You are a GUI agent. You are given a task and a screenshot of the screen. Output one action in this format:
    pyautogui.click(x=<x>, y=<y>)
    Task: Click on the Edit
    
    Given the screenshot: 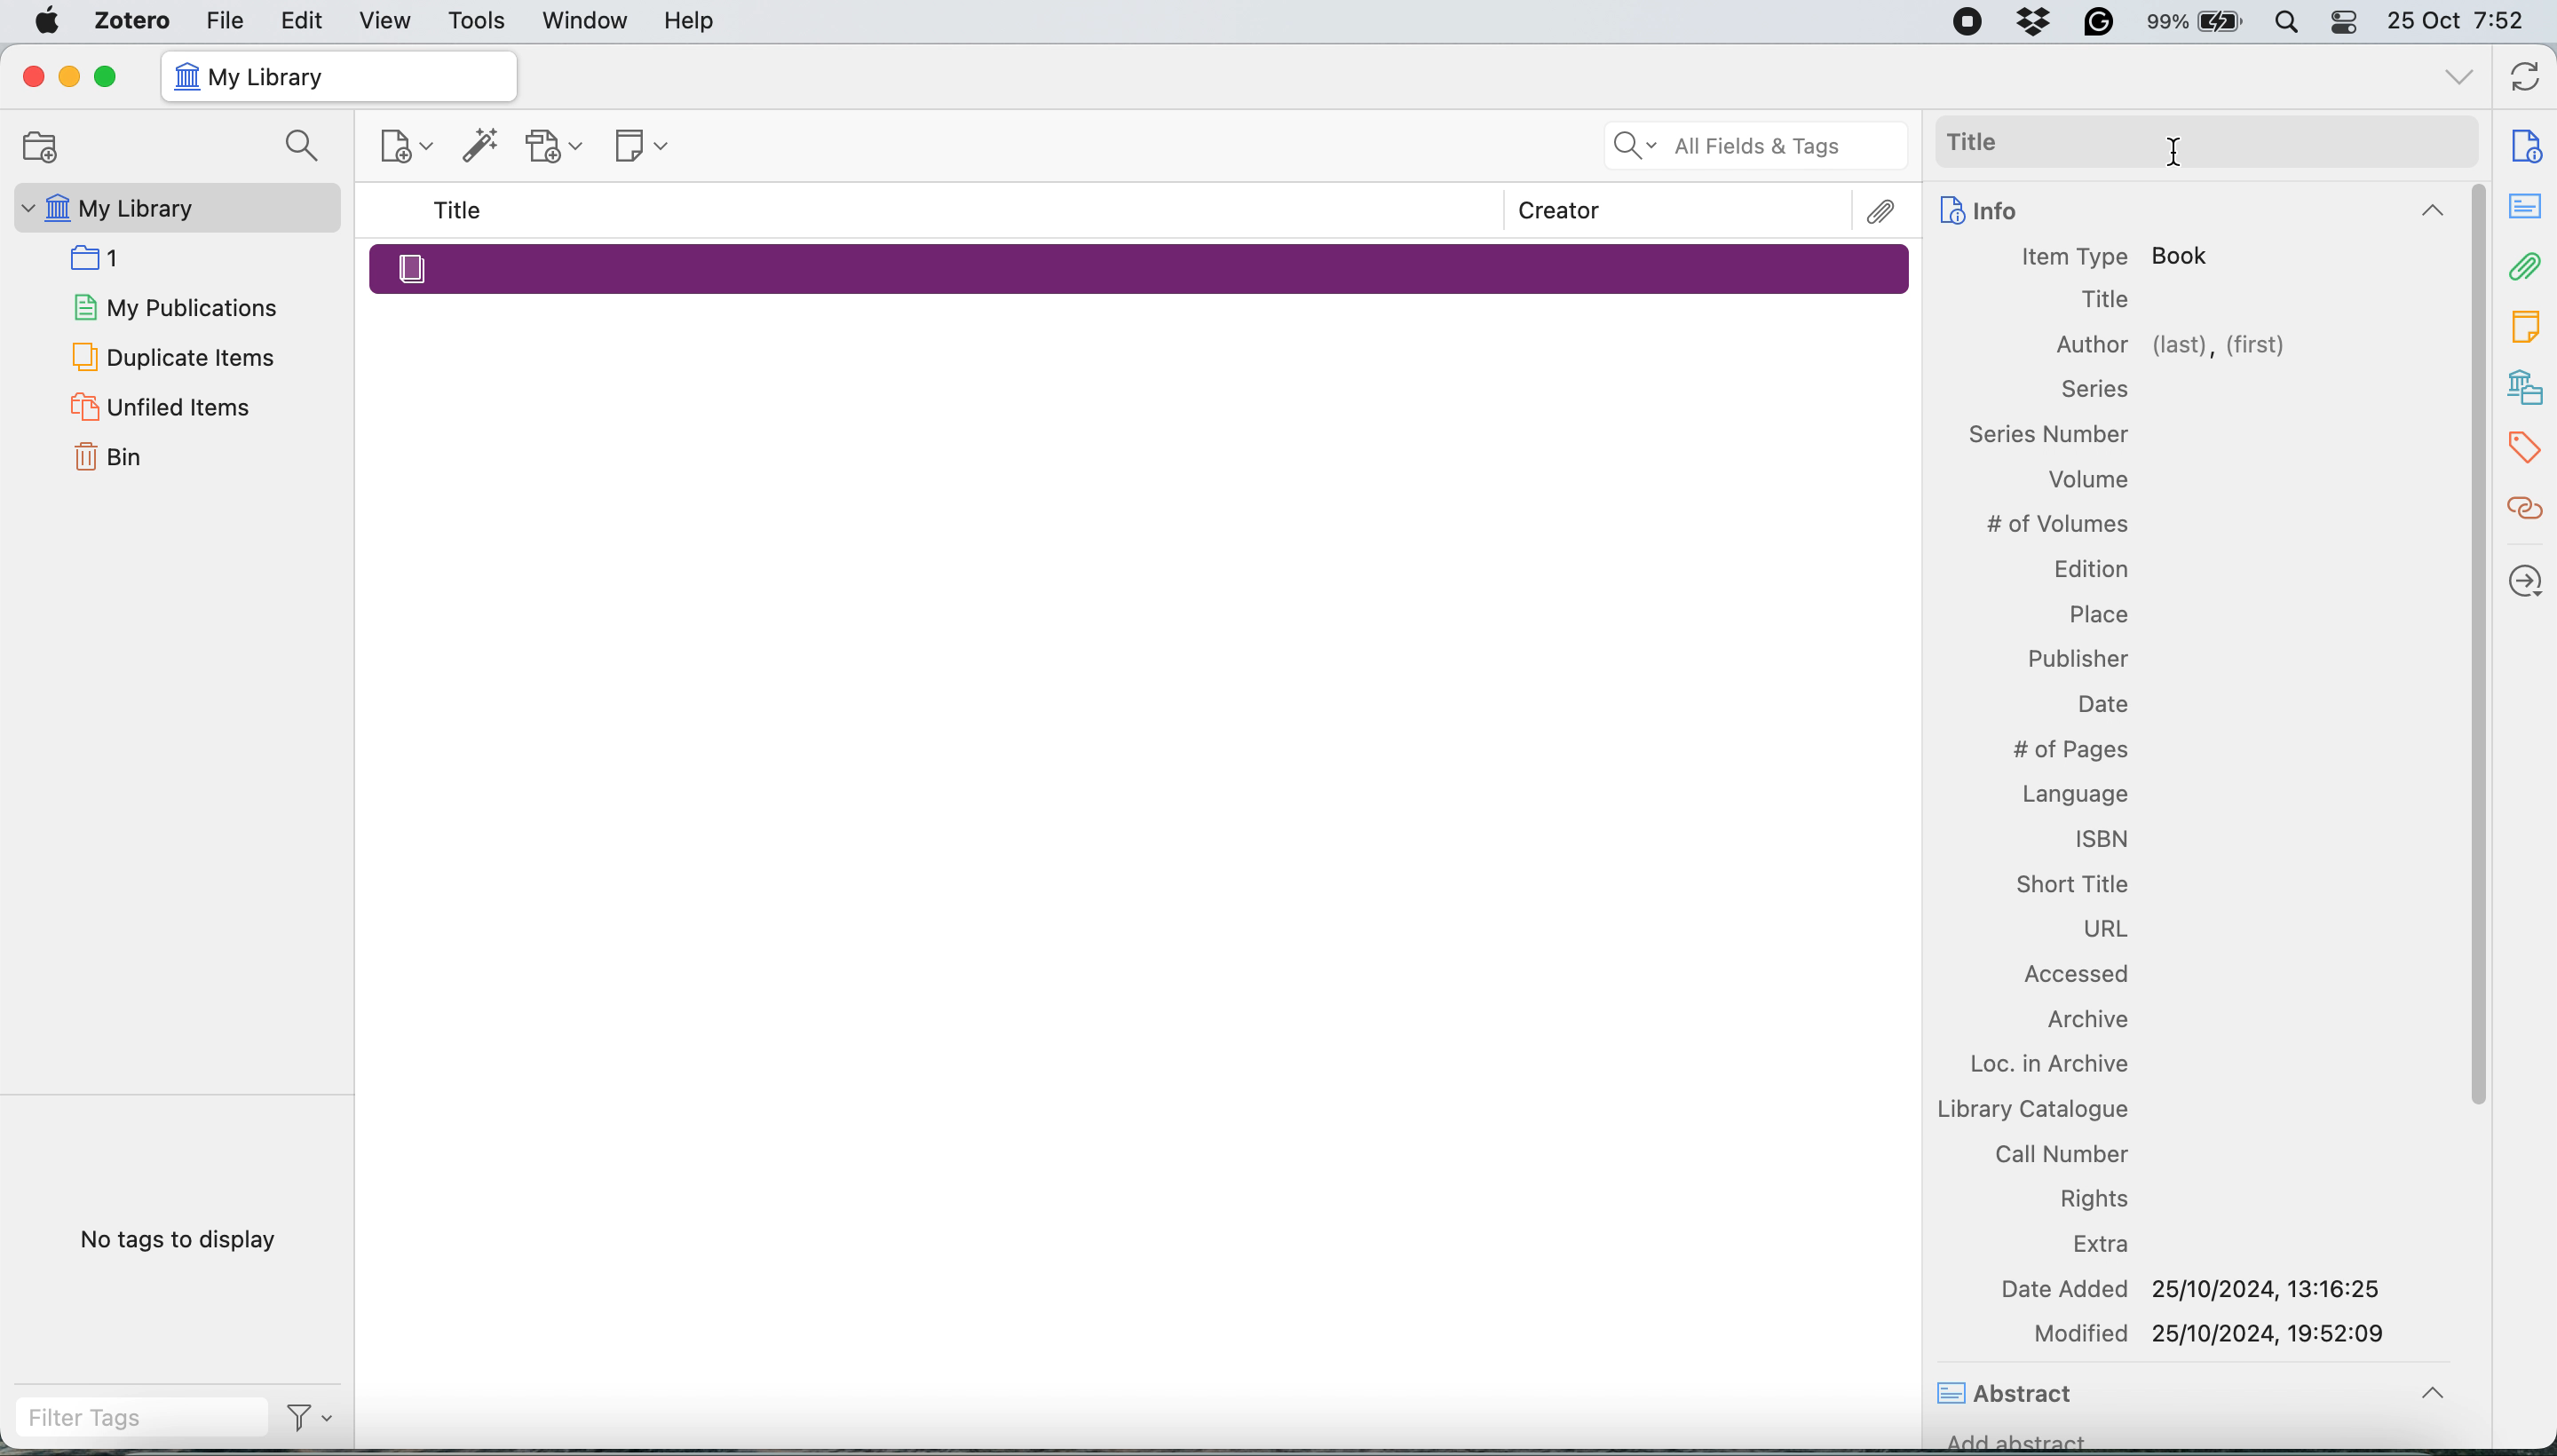 What is the action you would take?
    pyautogui.click(x=304, y=20)
    